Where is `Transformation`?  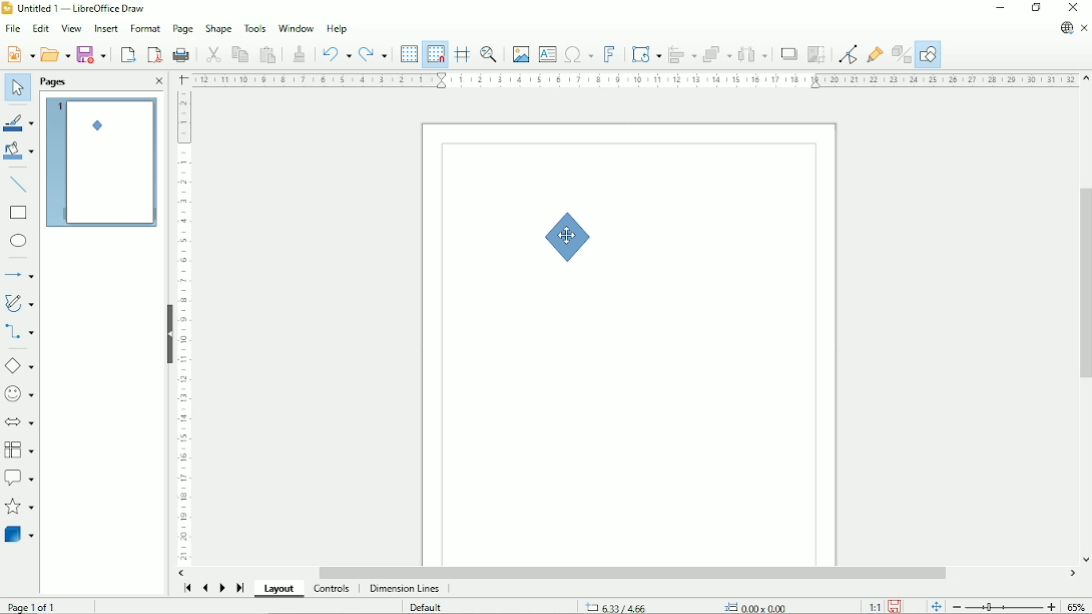
Transformation is located at coordinates (646, 52).